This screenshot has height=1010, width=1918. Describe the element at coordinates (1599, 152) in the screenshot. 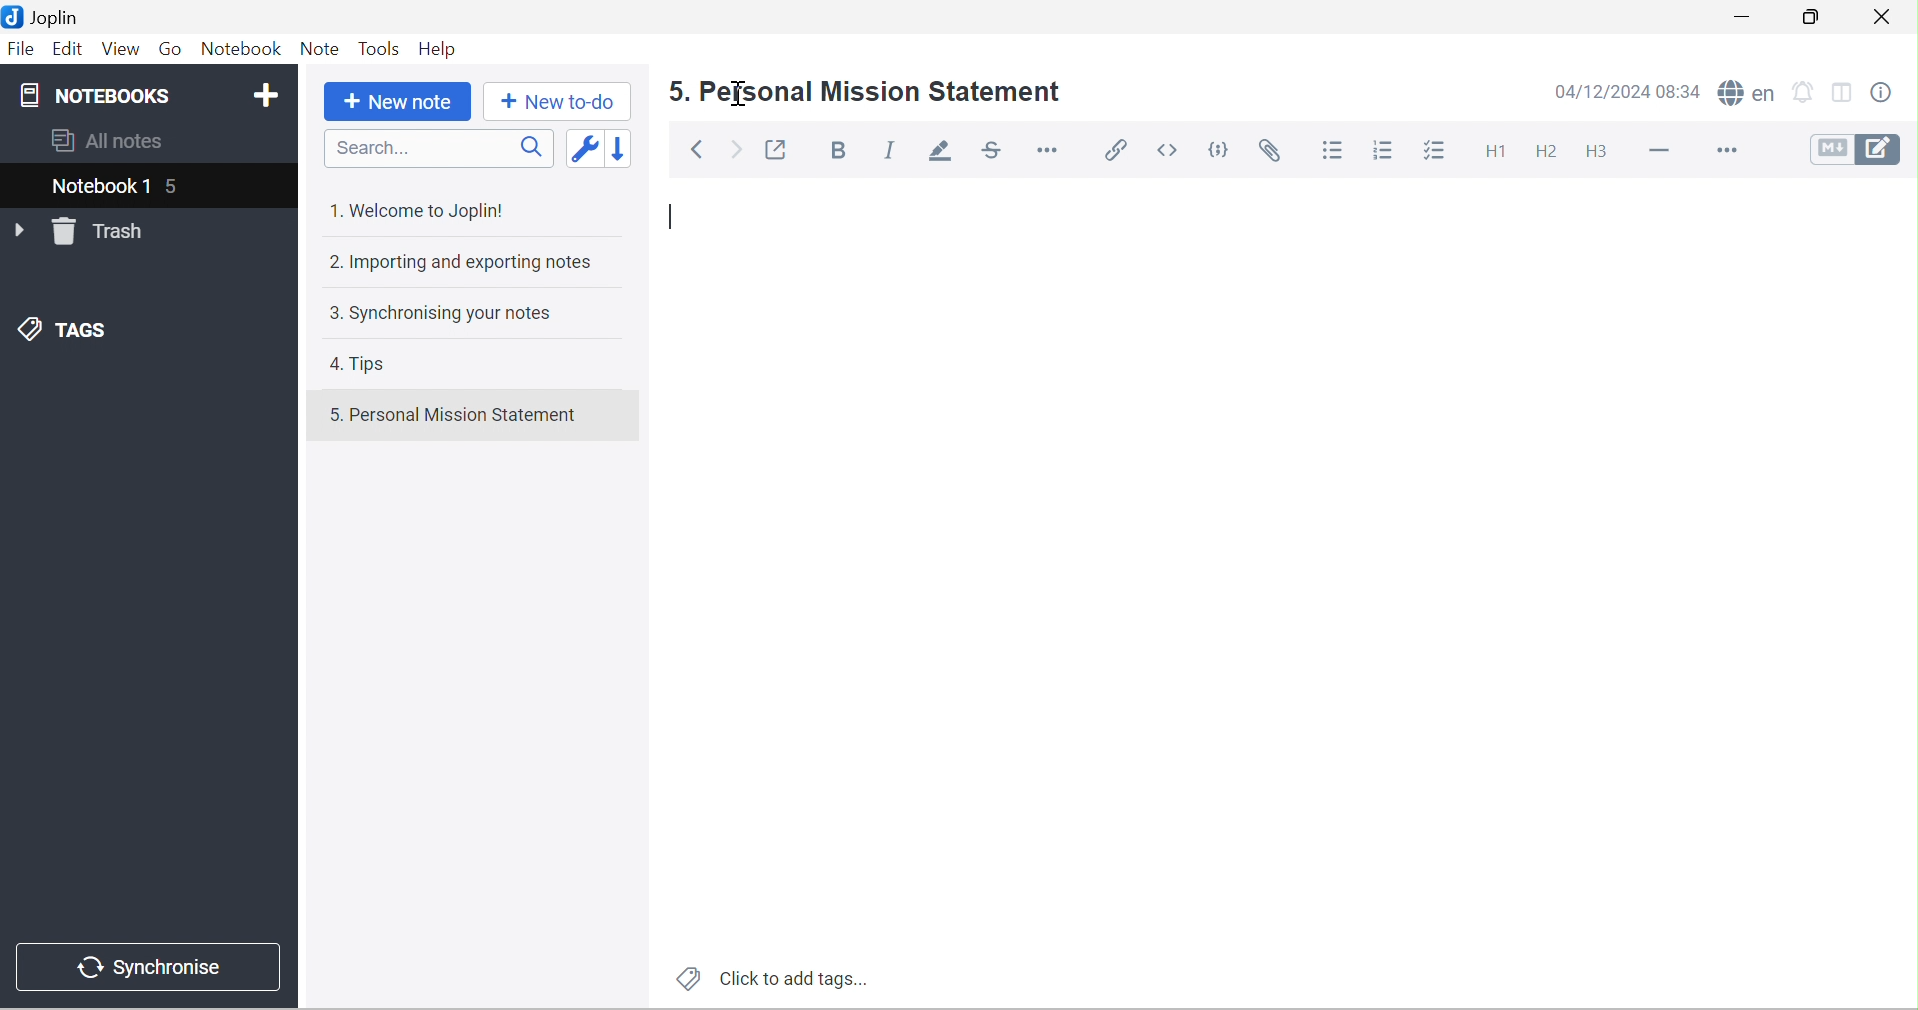

I see `Heading 3` at that location.